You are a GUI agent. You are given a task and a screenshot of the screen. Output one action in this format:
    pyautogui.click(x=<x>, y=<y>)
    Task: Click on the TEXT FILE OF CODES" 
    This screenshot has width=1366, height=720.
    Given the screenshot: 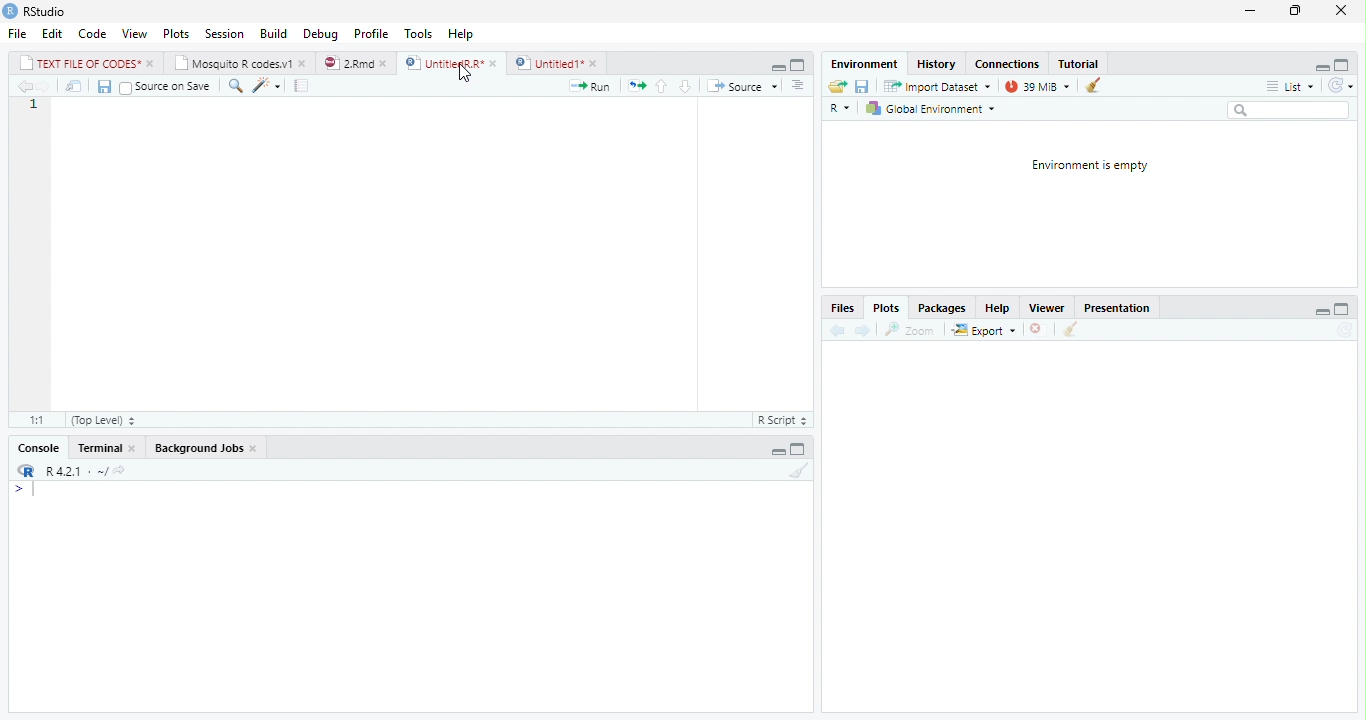 What is the action you would take?
    pyautogui.click(x=86, y=63)
    